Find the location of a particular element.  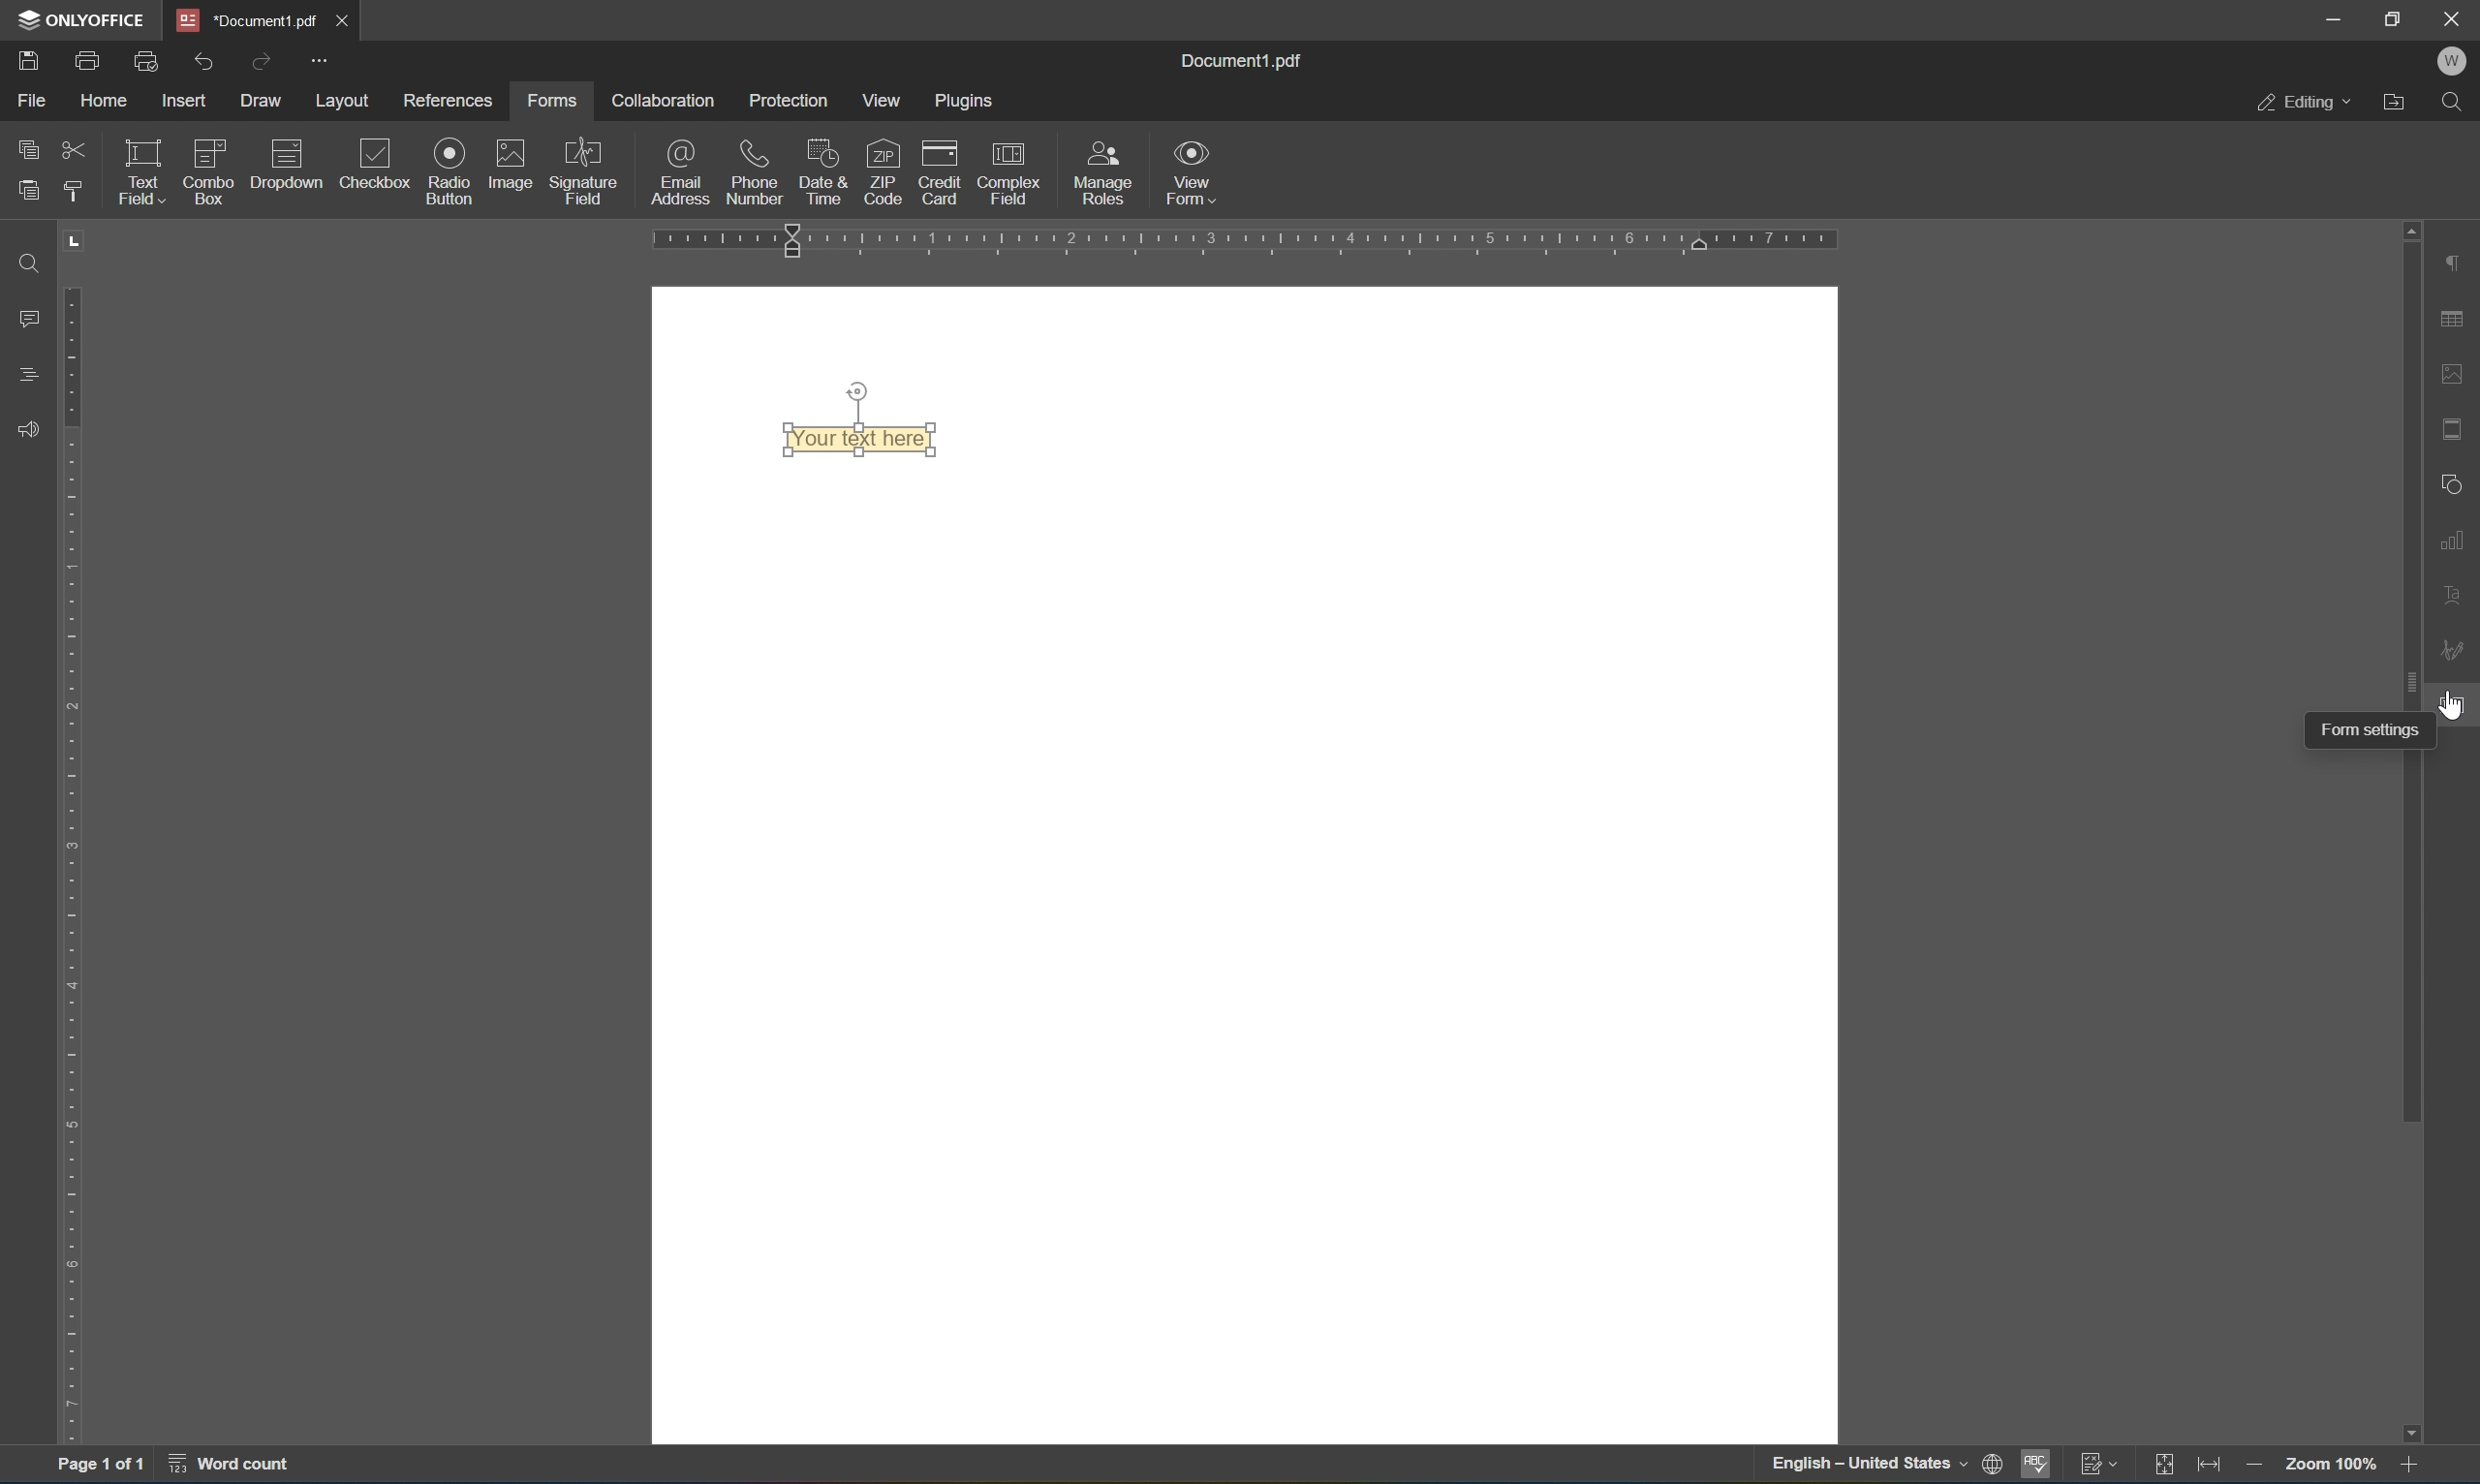

editing is located at coordinates (2303, 100).